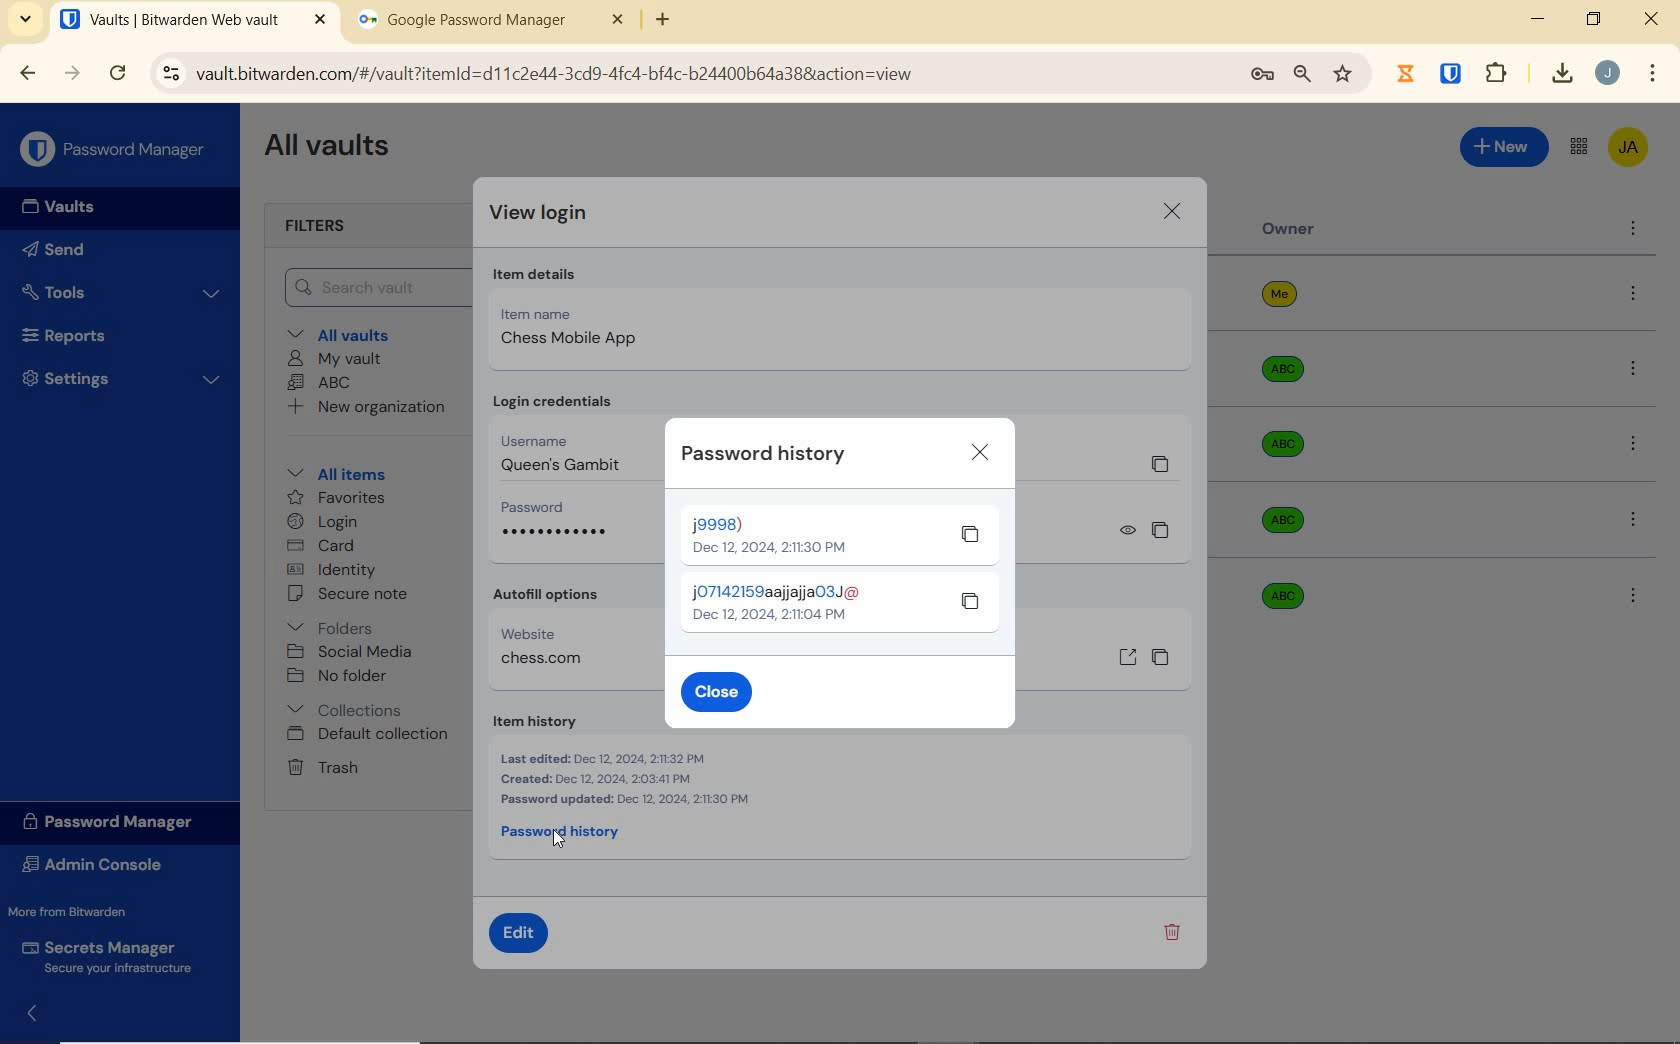  What do you see at coordinates (66, 249) in the screenshot?
I see `Send` at bounding box center [66, 249].